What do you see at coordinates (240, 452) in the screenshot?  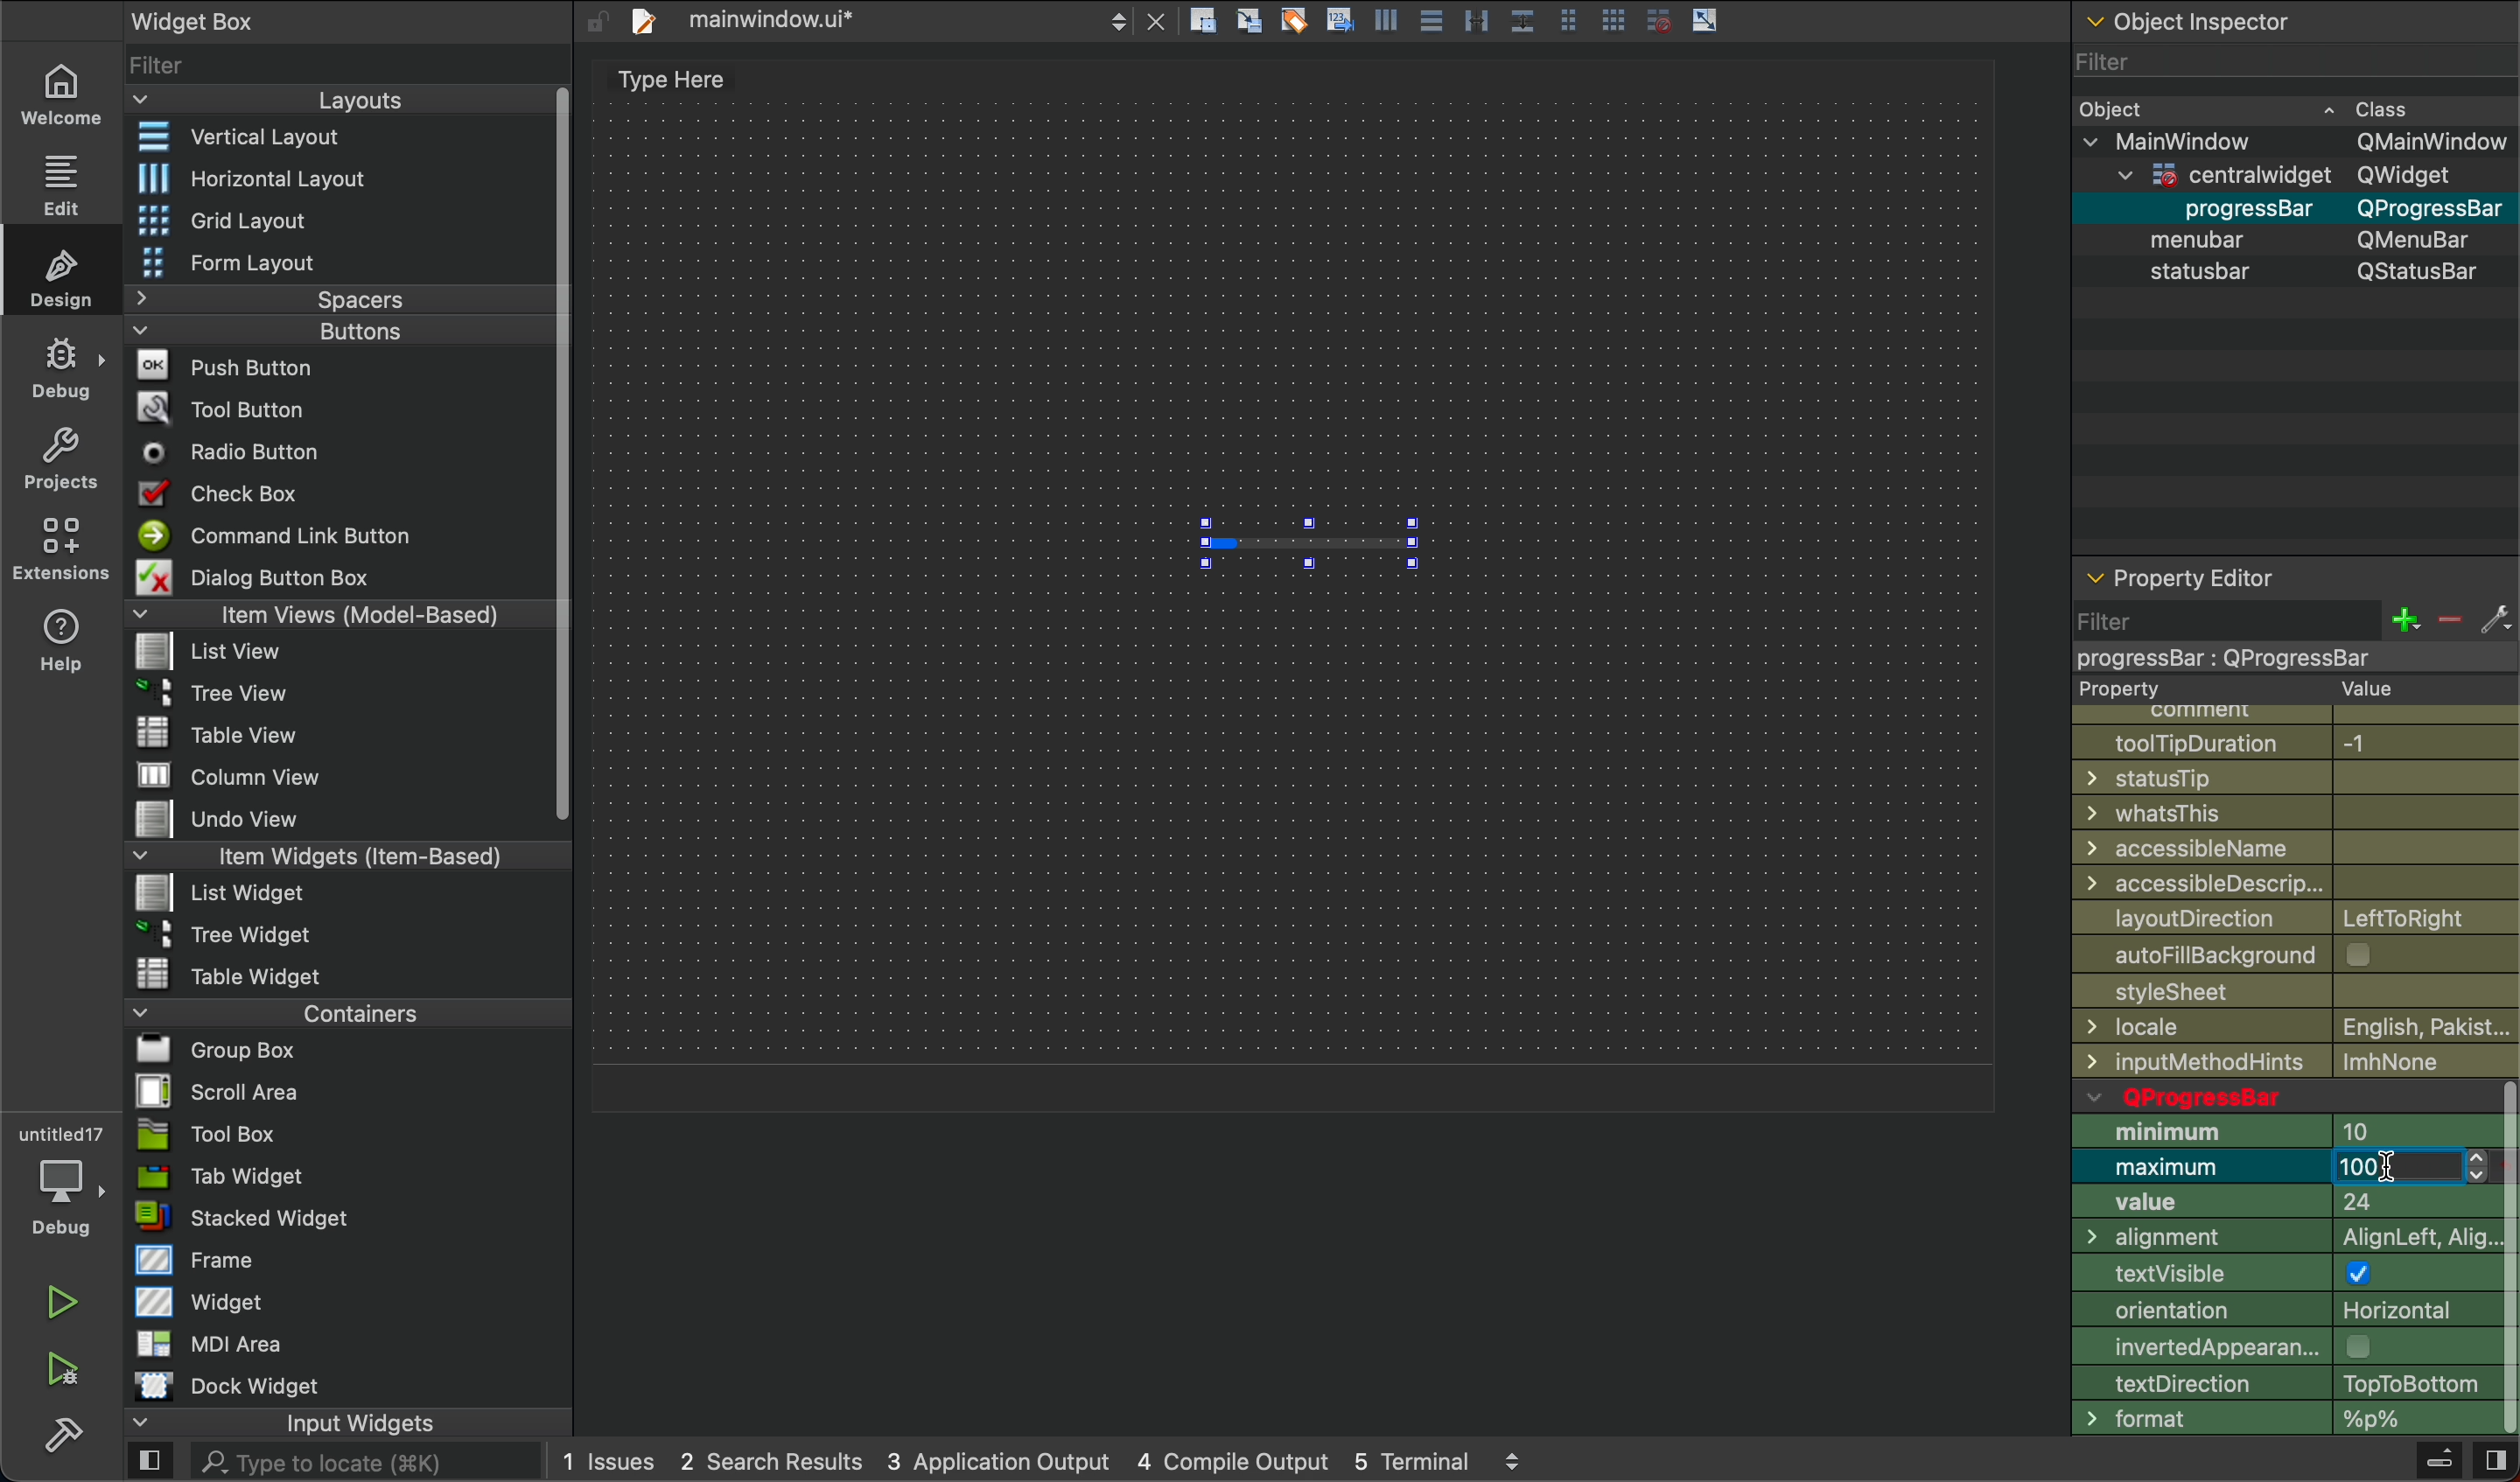 I see `Radio Button` at bounding box center [240, 452].